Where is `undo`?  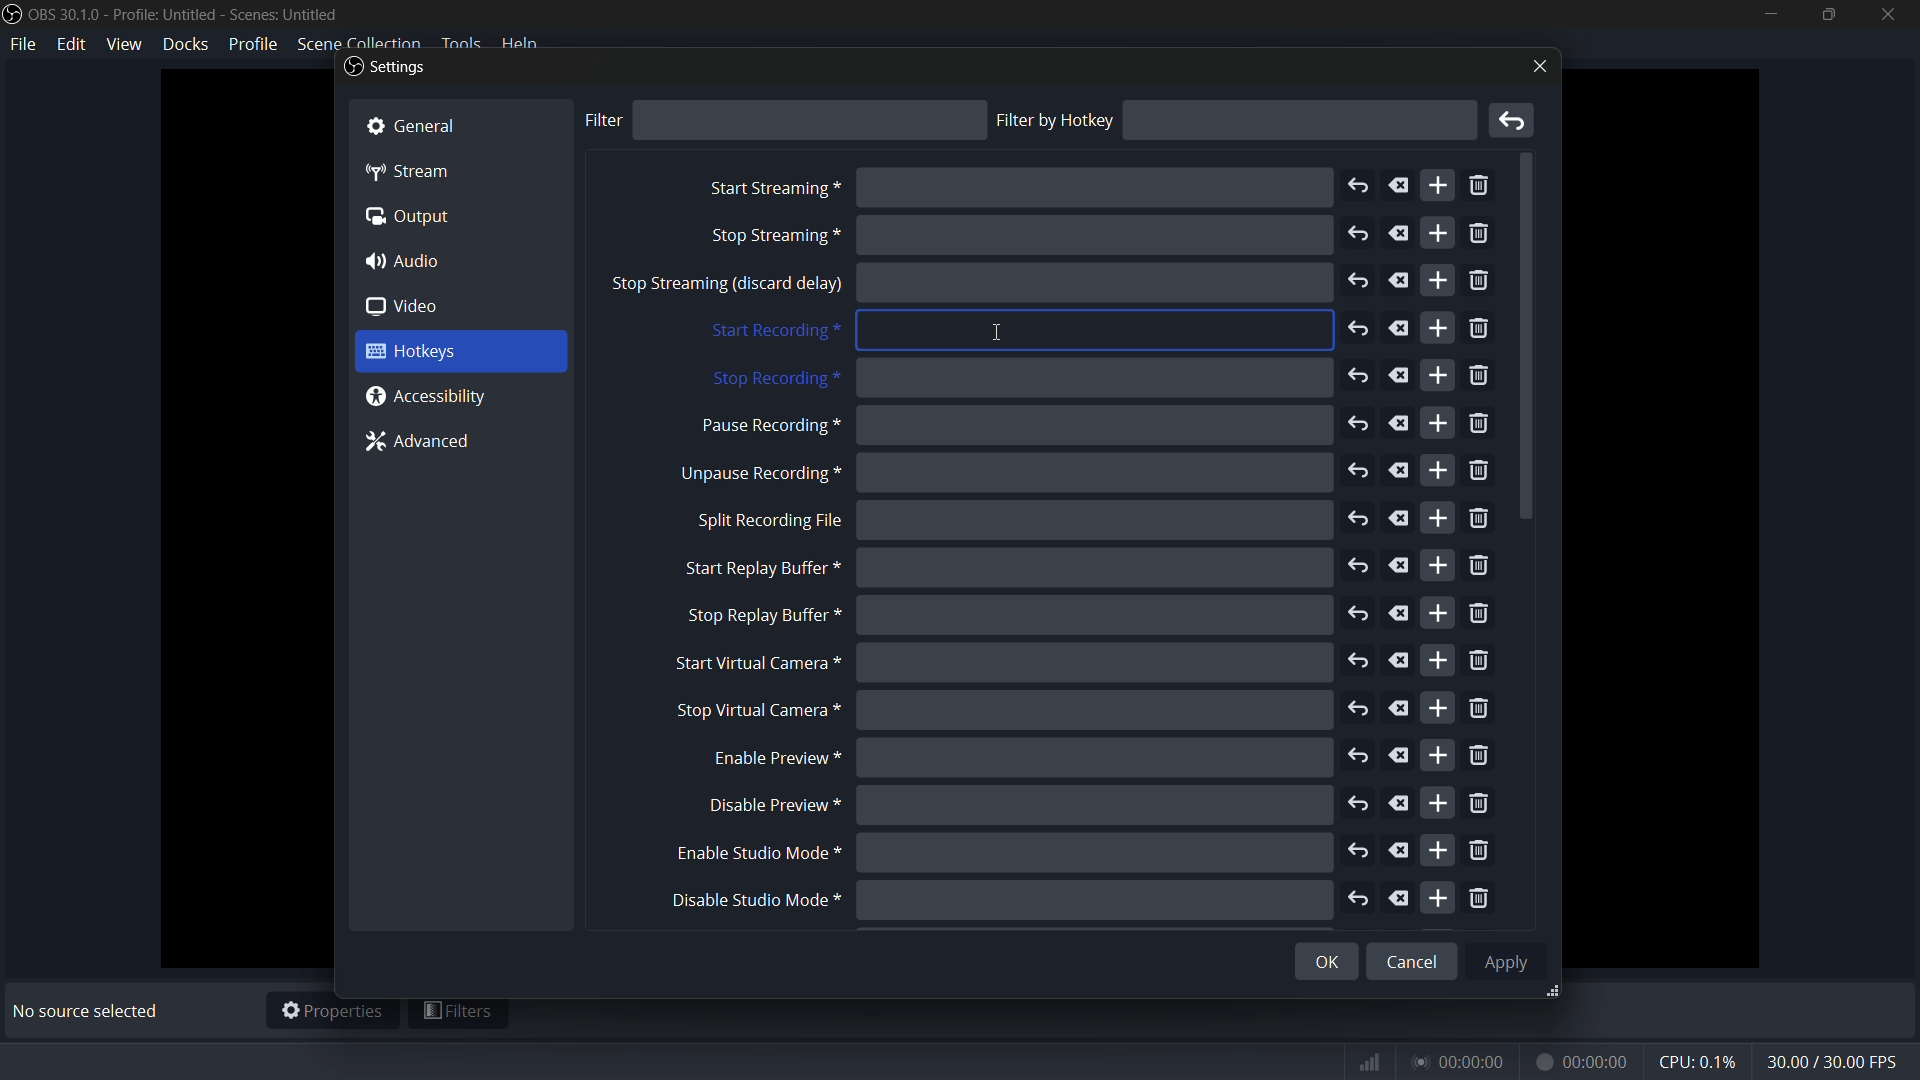 undo is located at coordinates (1359, 615).